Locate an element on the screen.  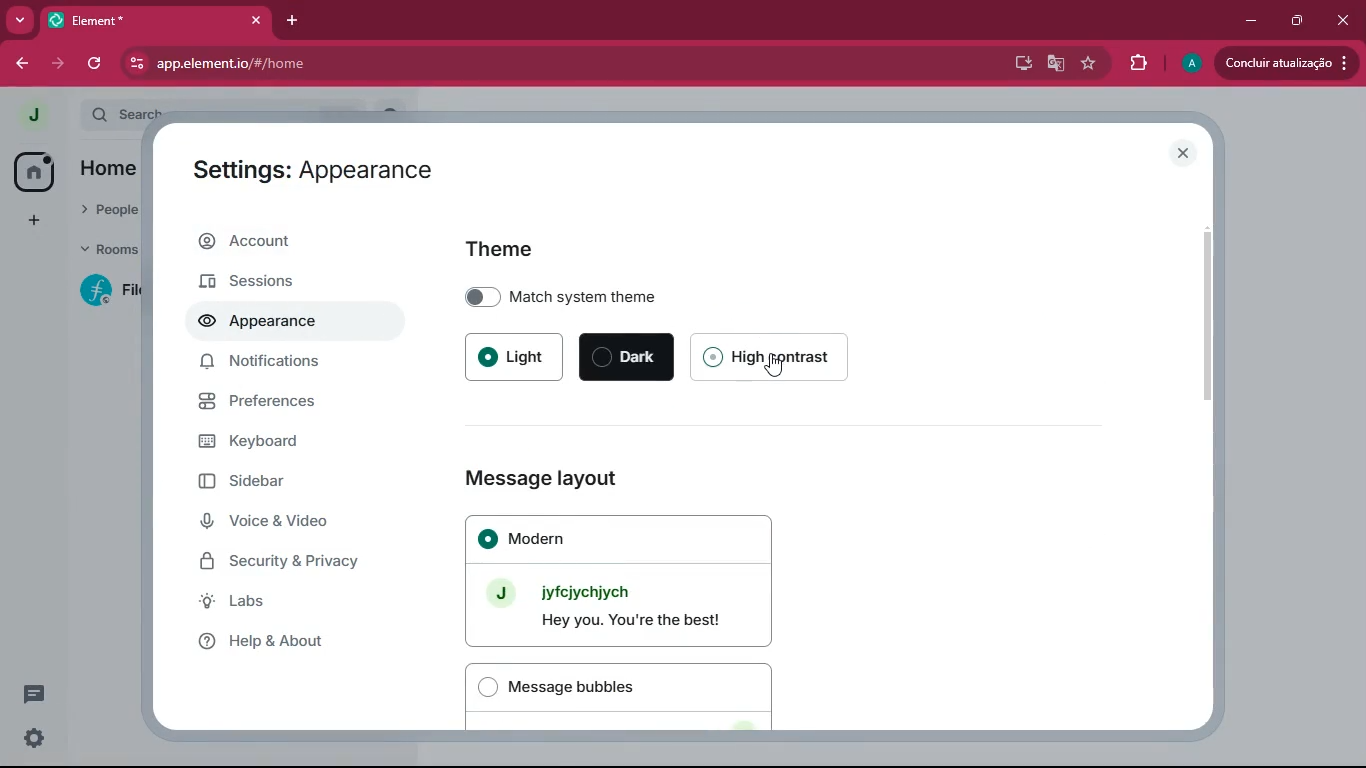
notifications is located at coordinates (296, 363).